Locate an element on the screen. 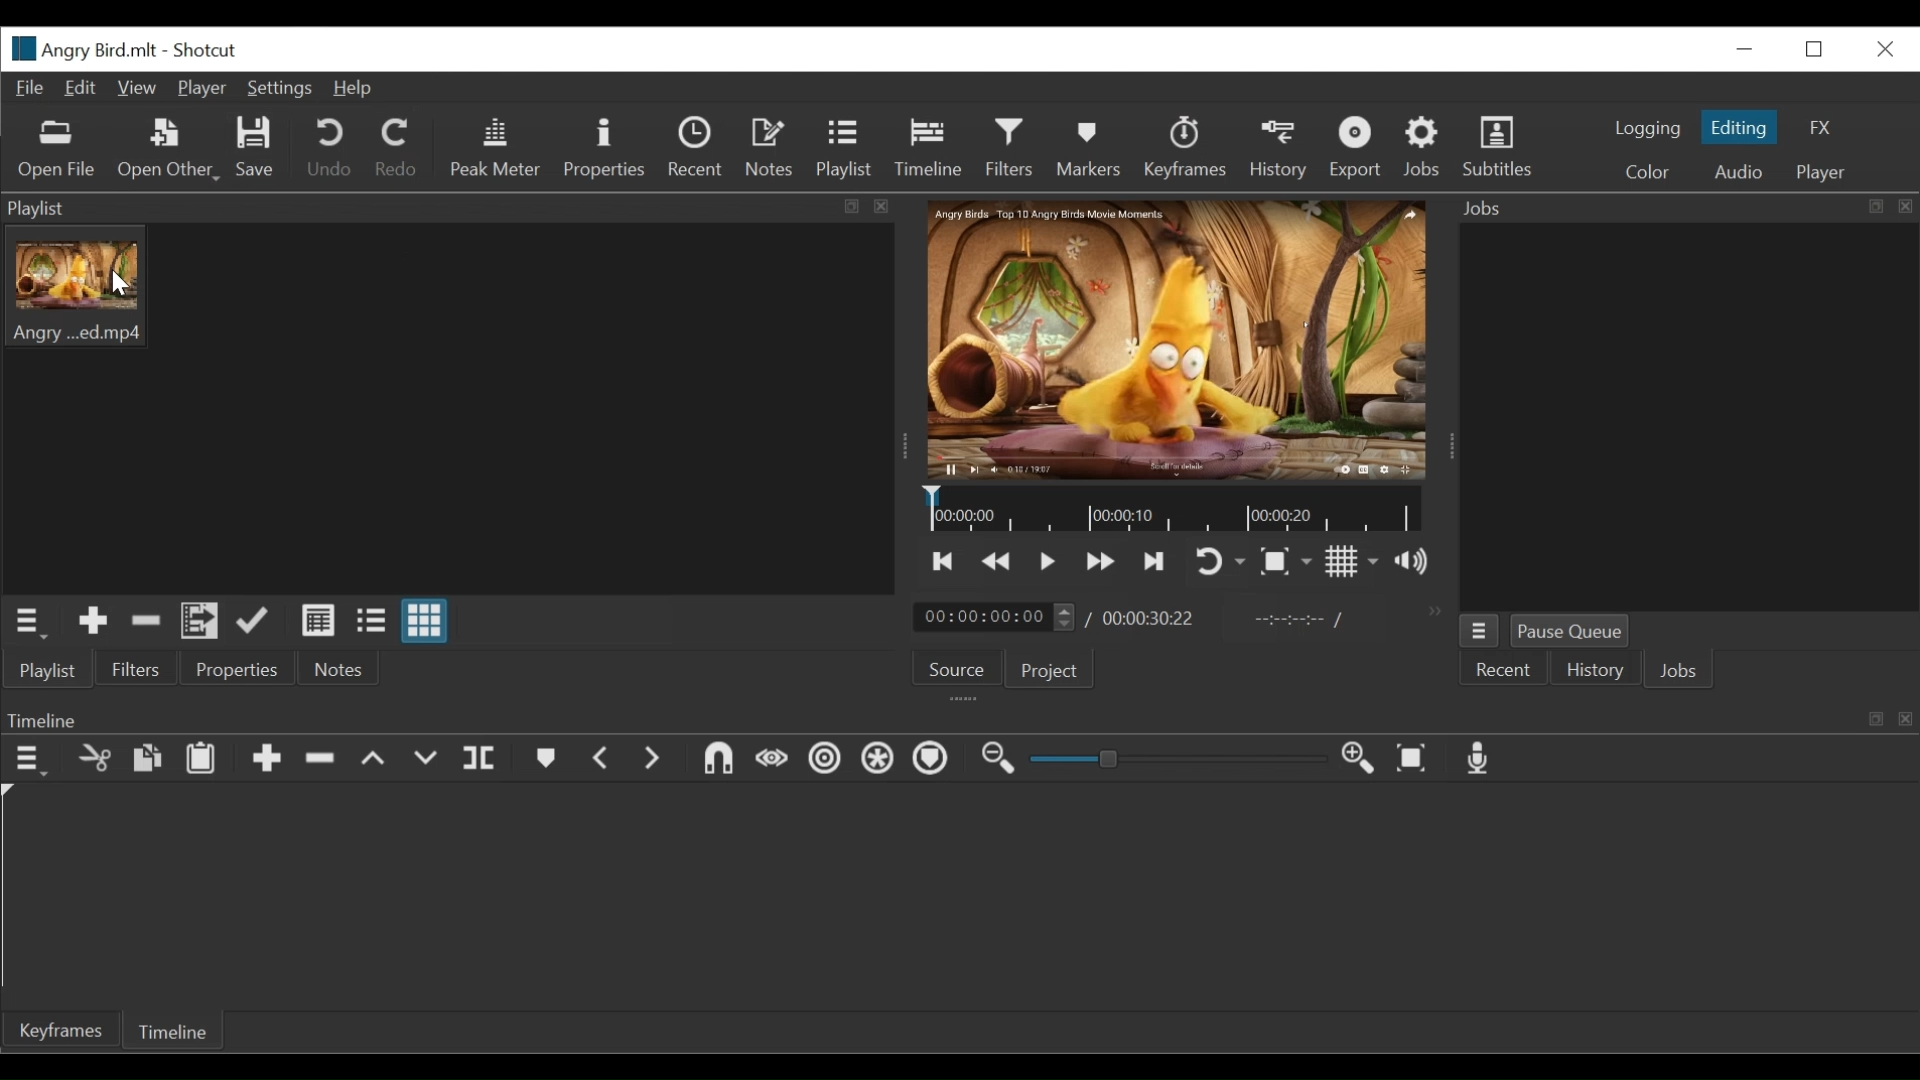 The width and height of the screenshot is (1920, 1080). zoom timeline out is located at coordinates (1001, 760).